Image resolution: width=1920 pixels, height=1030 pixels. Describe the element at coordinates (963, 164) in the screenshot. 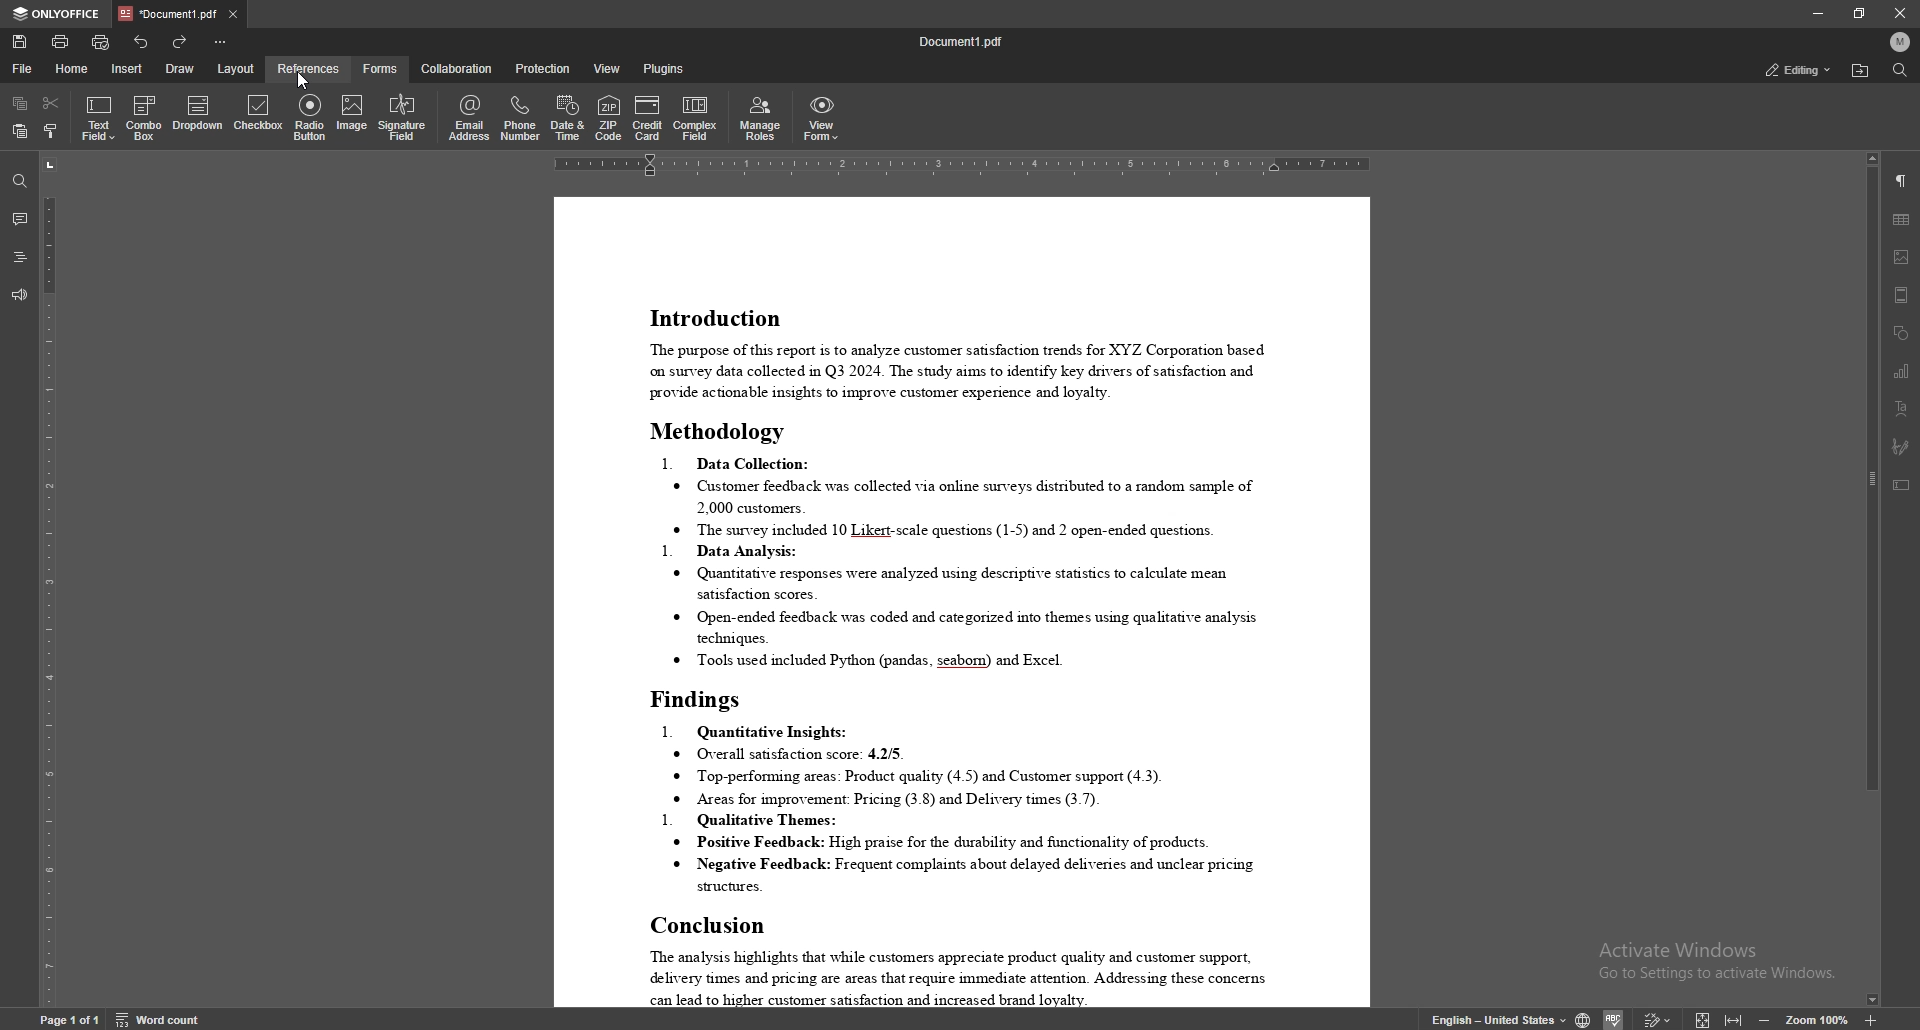

I see `horizontal scale` at that location.